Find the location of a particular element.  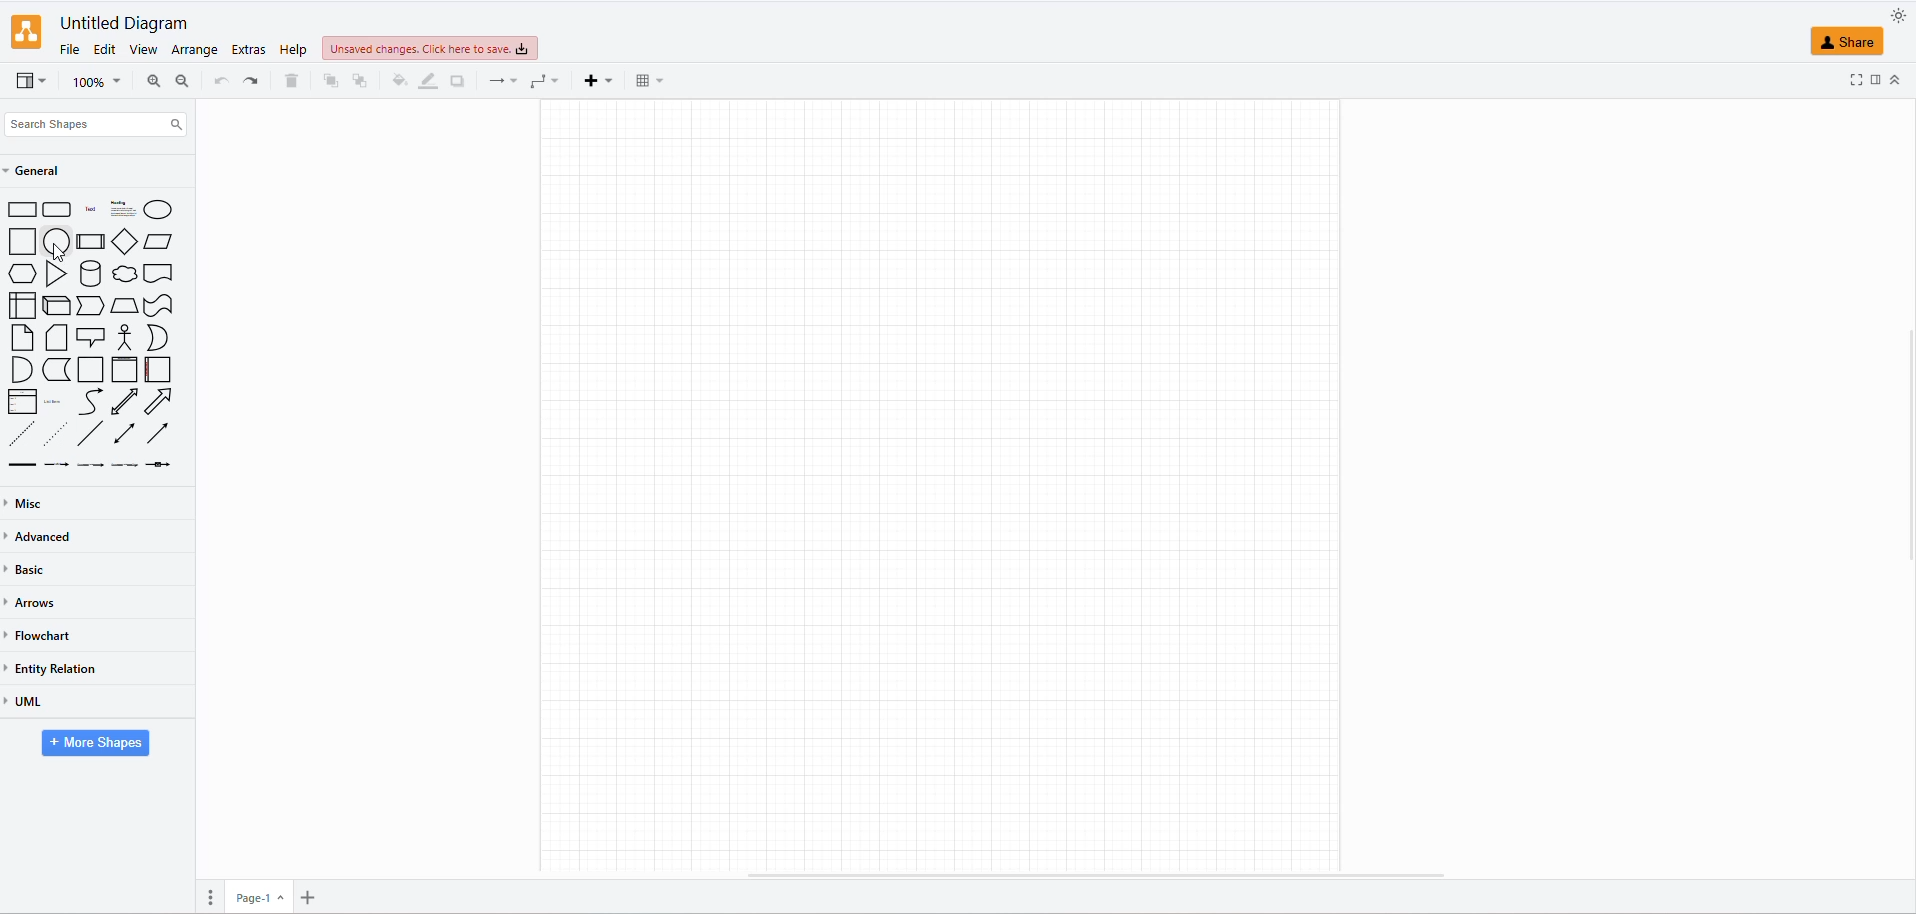

TRIANGLE is located at coordinates (54, 273).